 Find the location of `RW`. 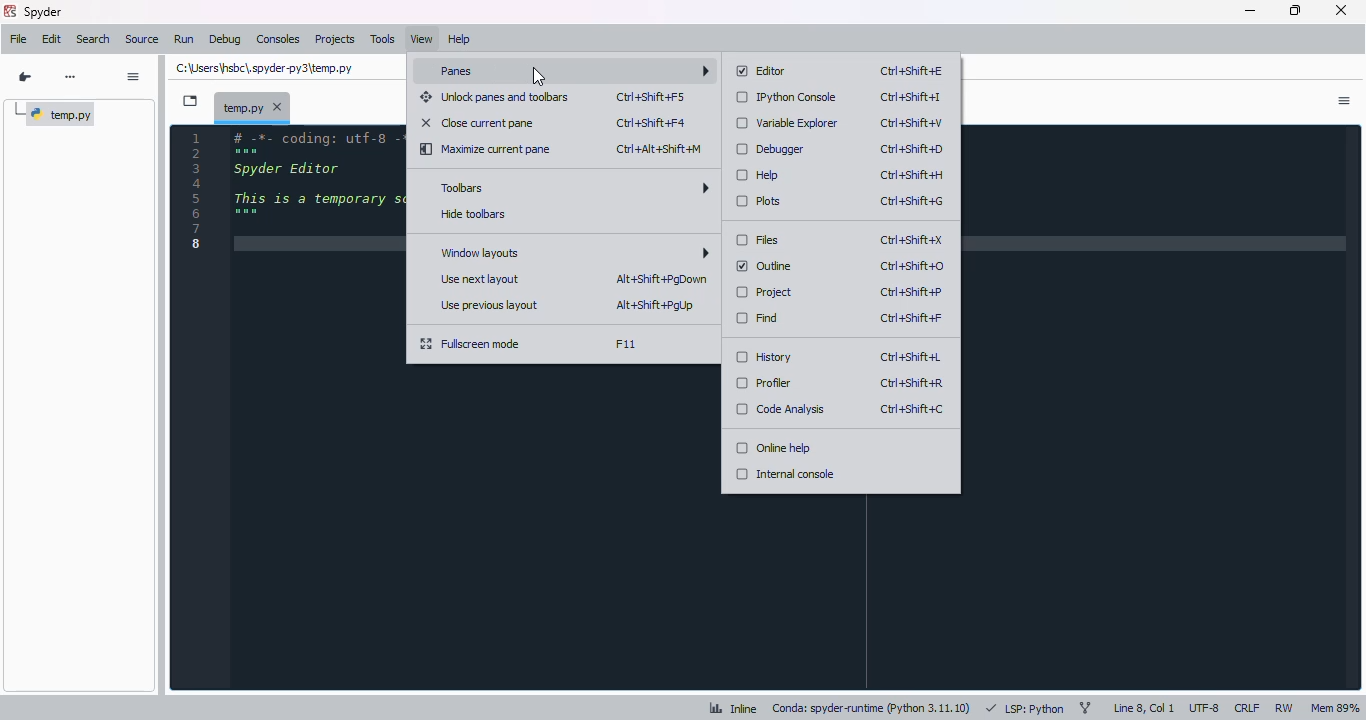

RW is located at coordinates (1284, 706).